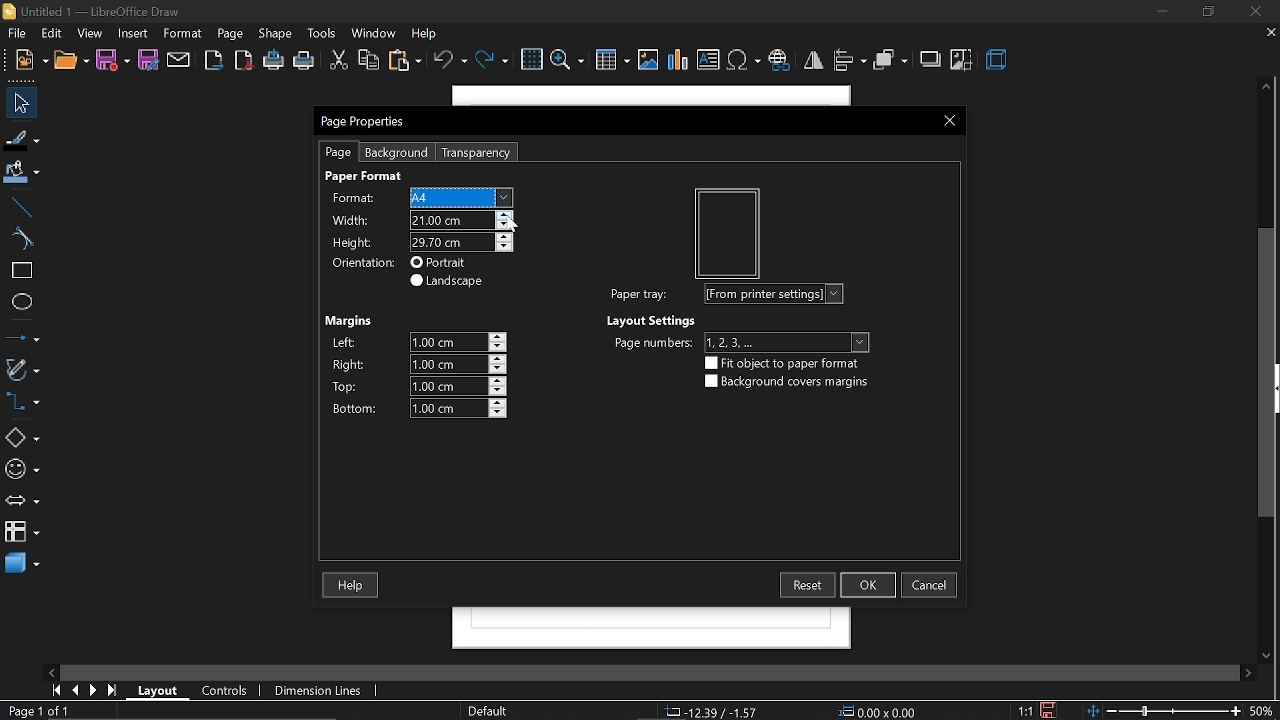 The height and width of the screenshot is (720, 1280). Describe the element at coordinates (611, 61) in the screenshot. I see `insert table` at that location.